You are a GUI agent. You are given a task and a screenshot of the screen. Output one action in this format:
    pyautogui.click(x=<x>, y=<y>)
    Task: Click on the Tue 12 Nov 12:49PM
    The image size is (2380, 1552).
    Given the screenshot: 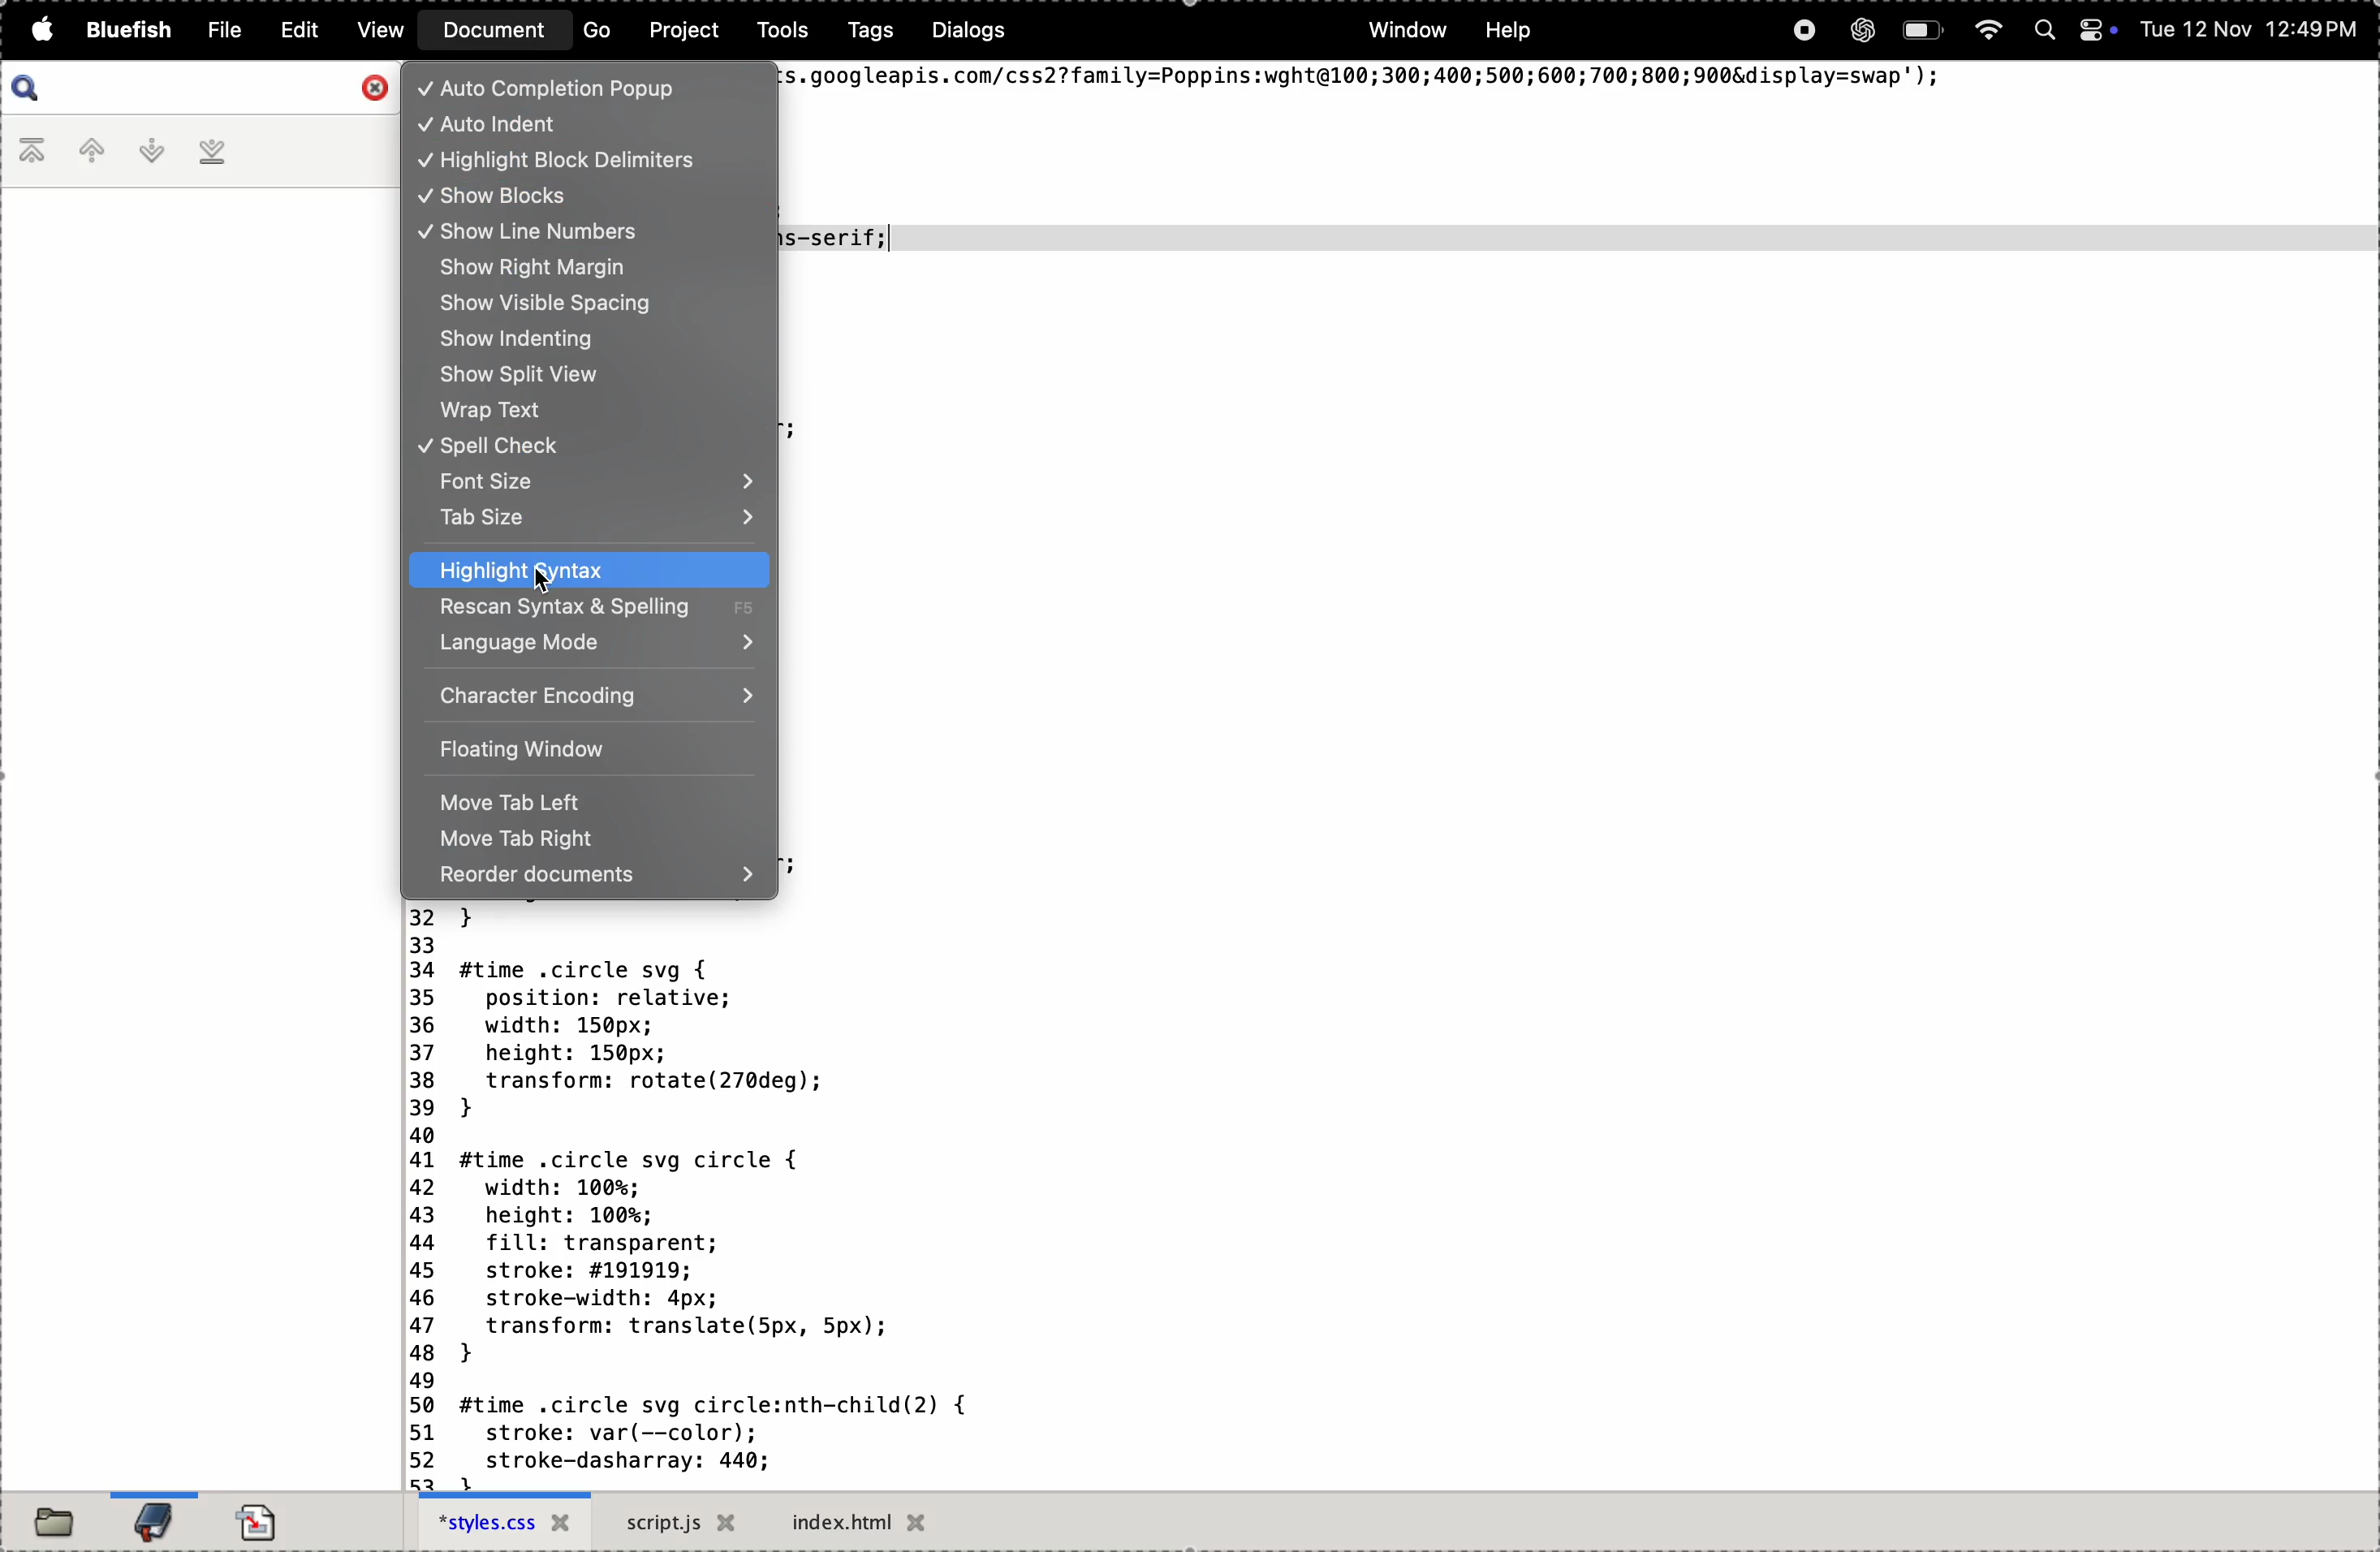 What is the action you would take?
    pyautogui.click(x=2247, y=32)
    